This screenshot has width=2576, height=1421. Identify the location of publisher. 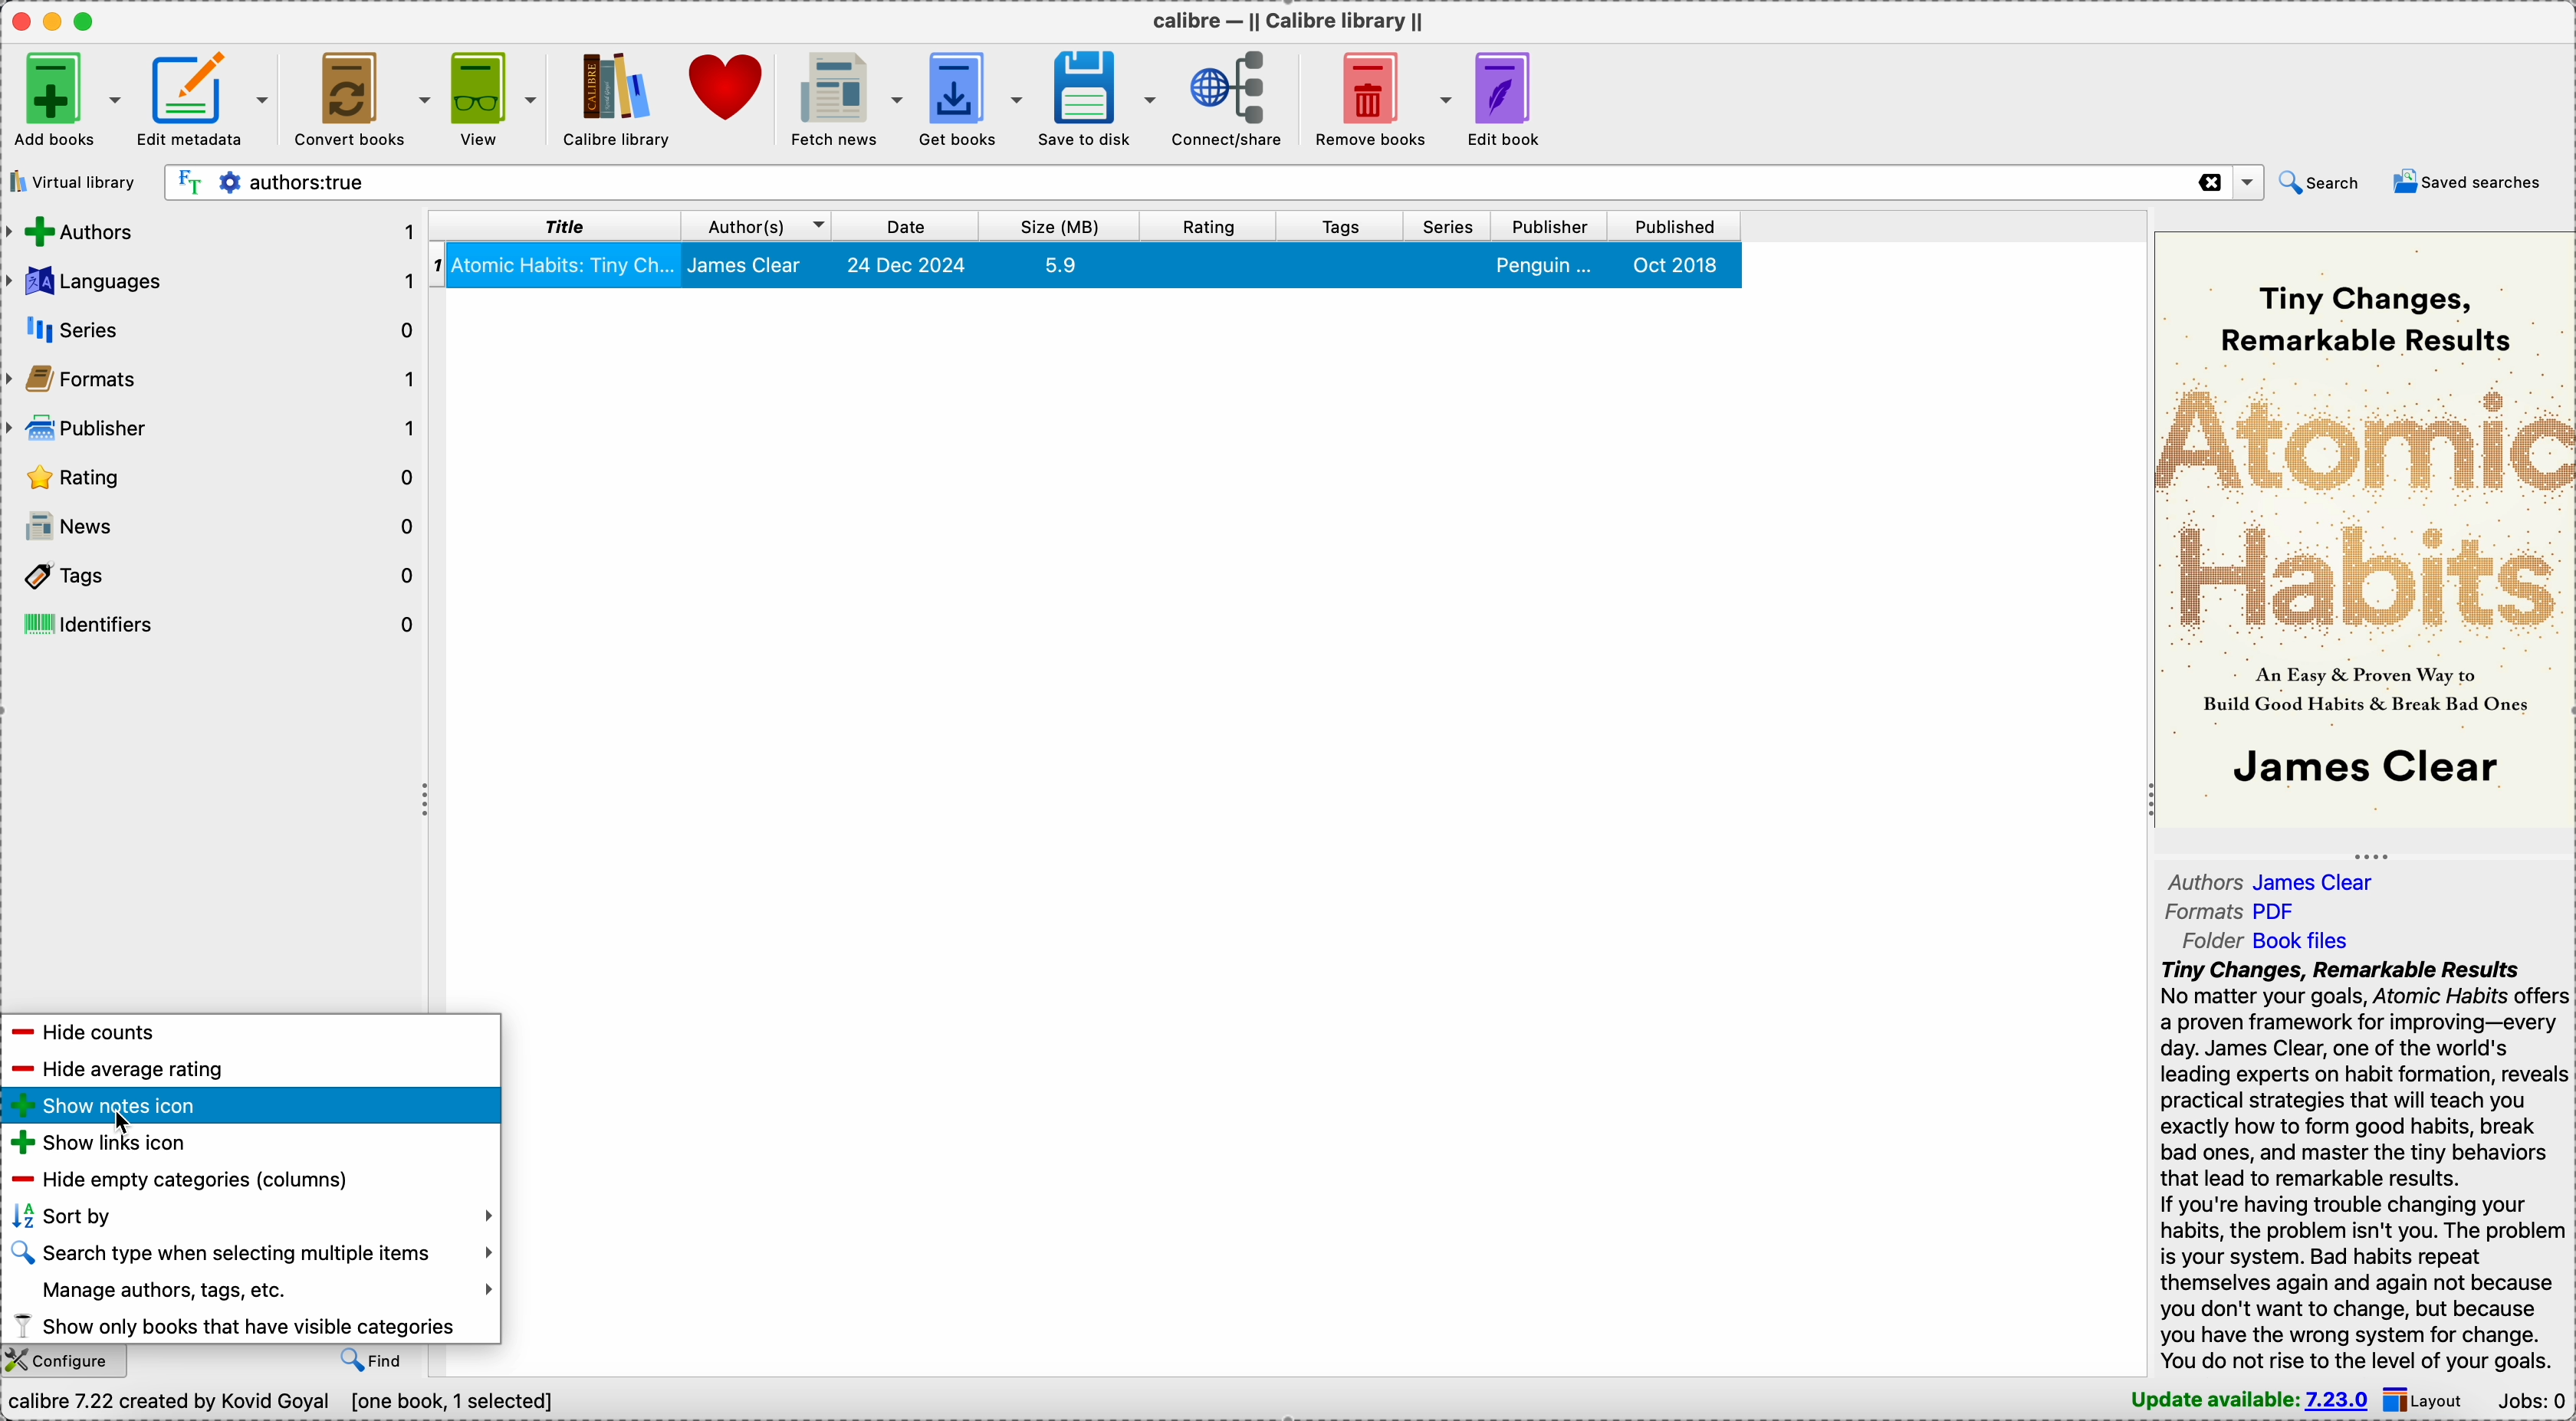
(213, 426).